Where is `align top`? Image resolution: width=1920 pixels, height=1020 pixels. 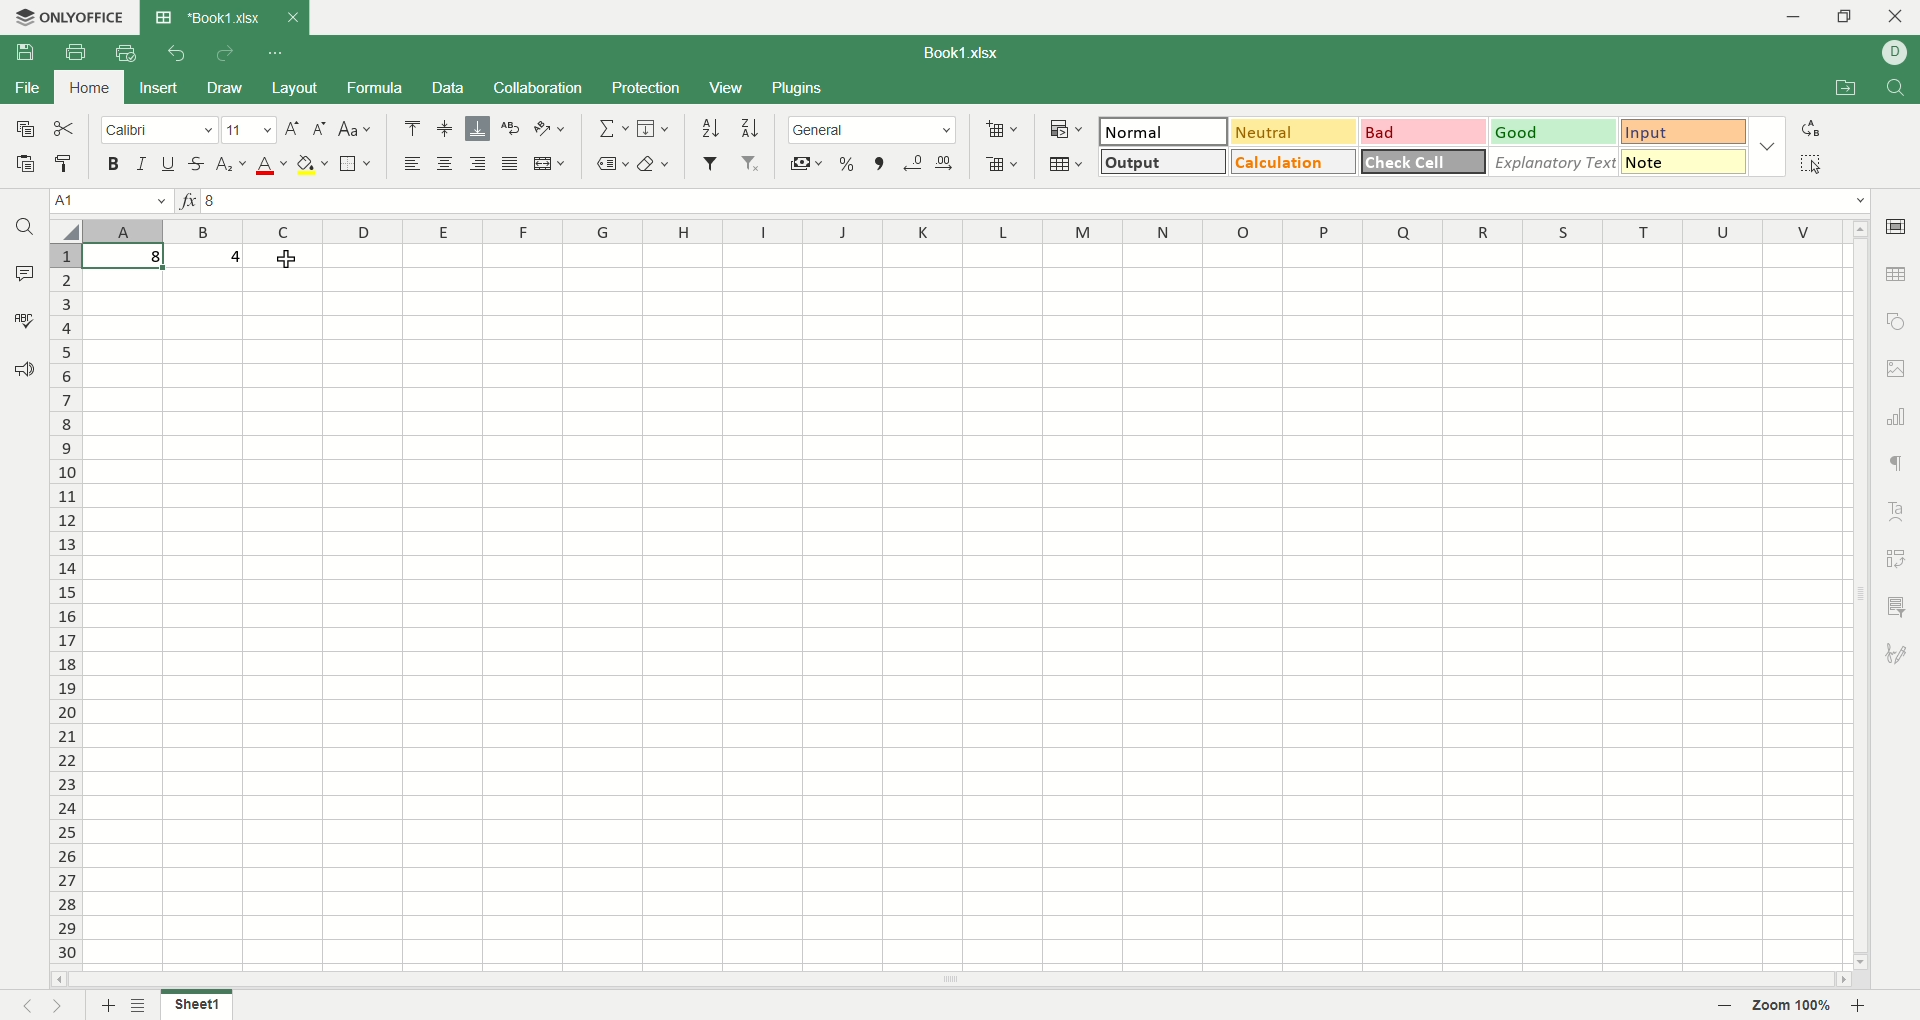 align top is located at coordinates (412, 128).